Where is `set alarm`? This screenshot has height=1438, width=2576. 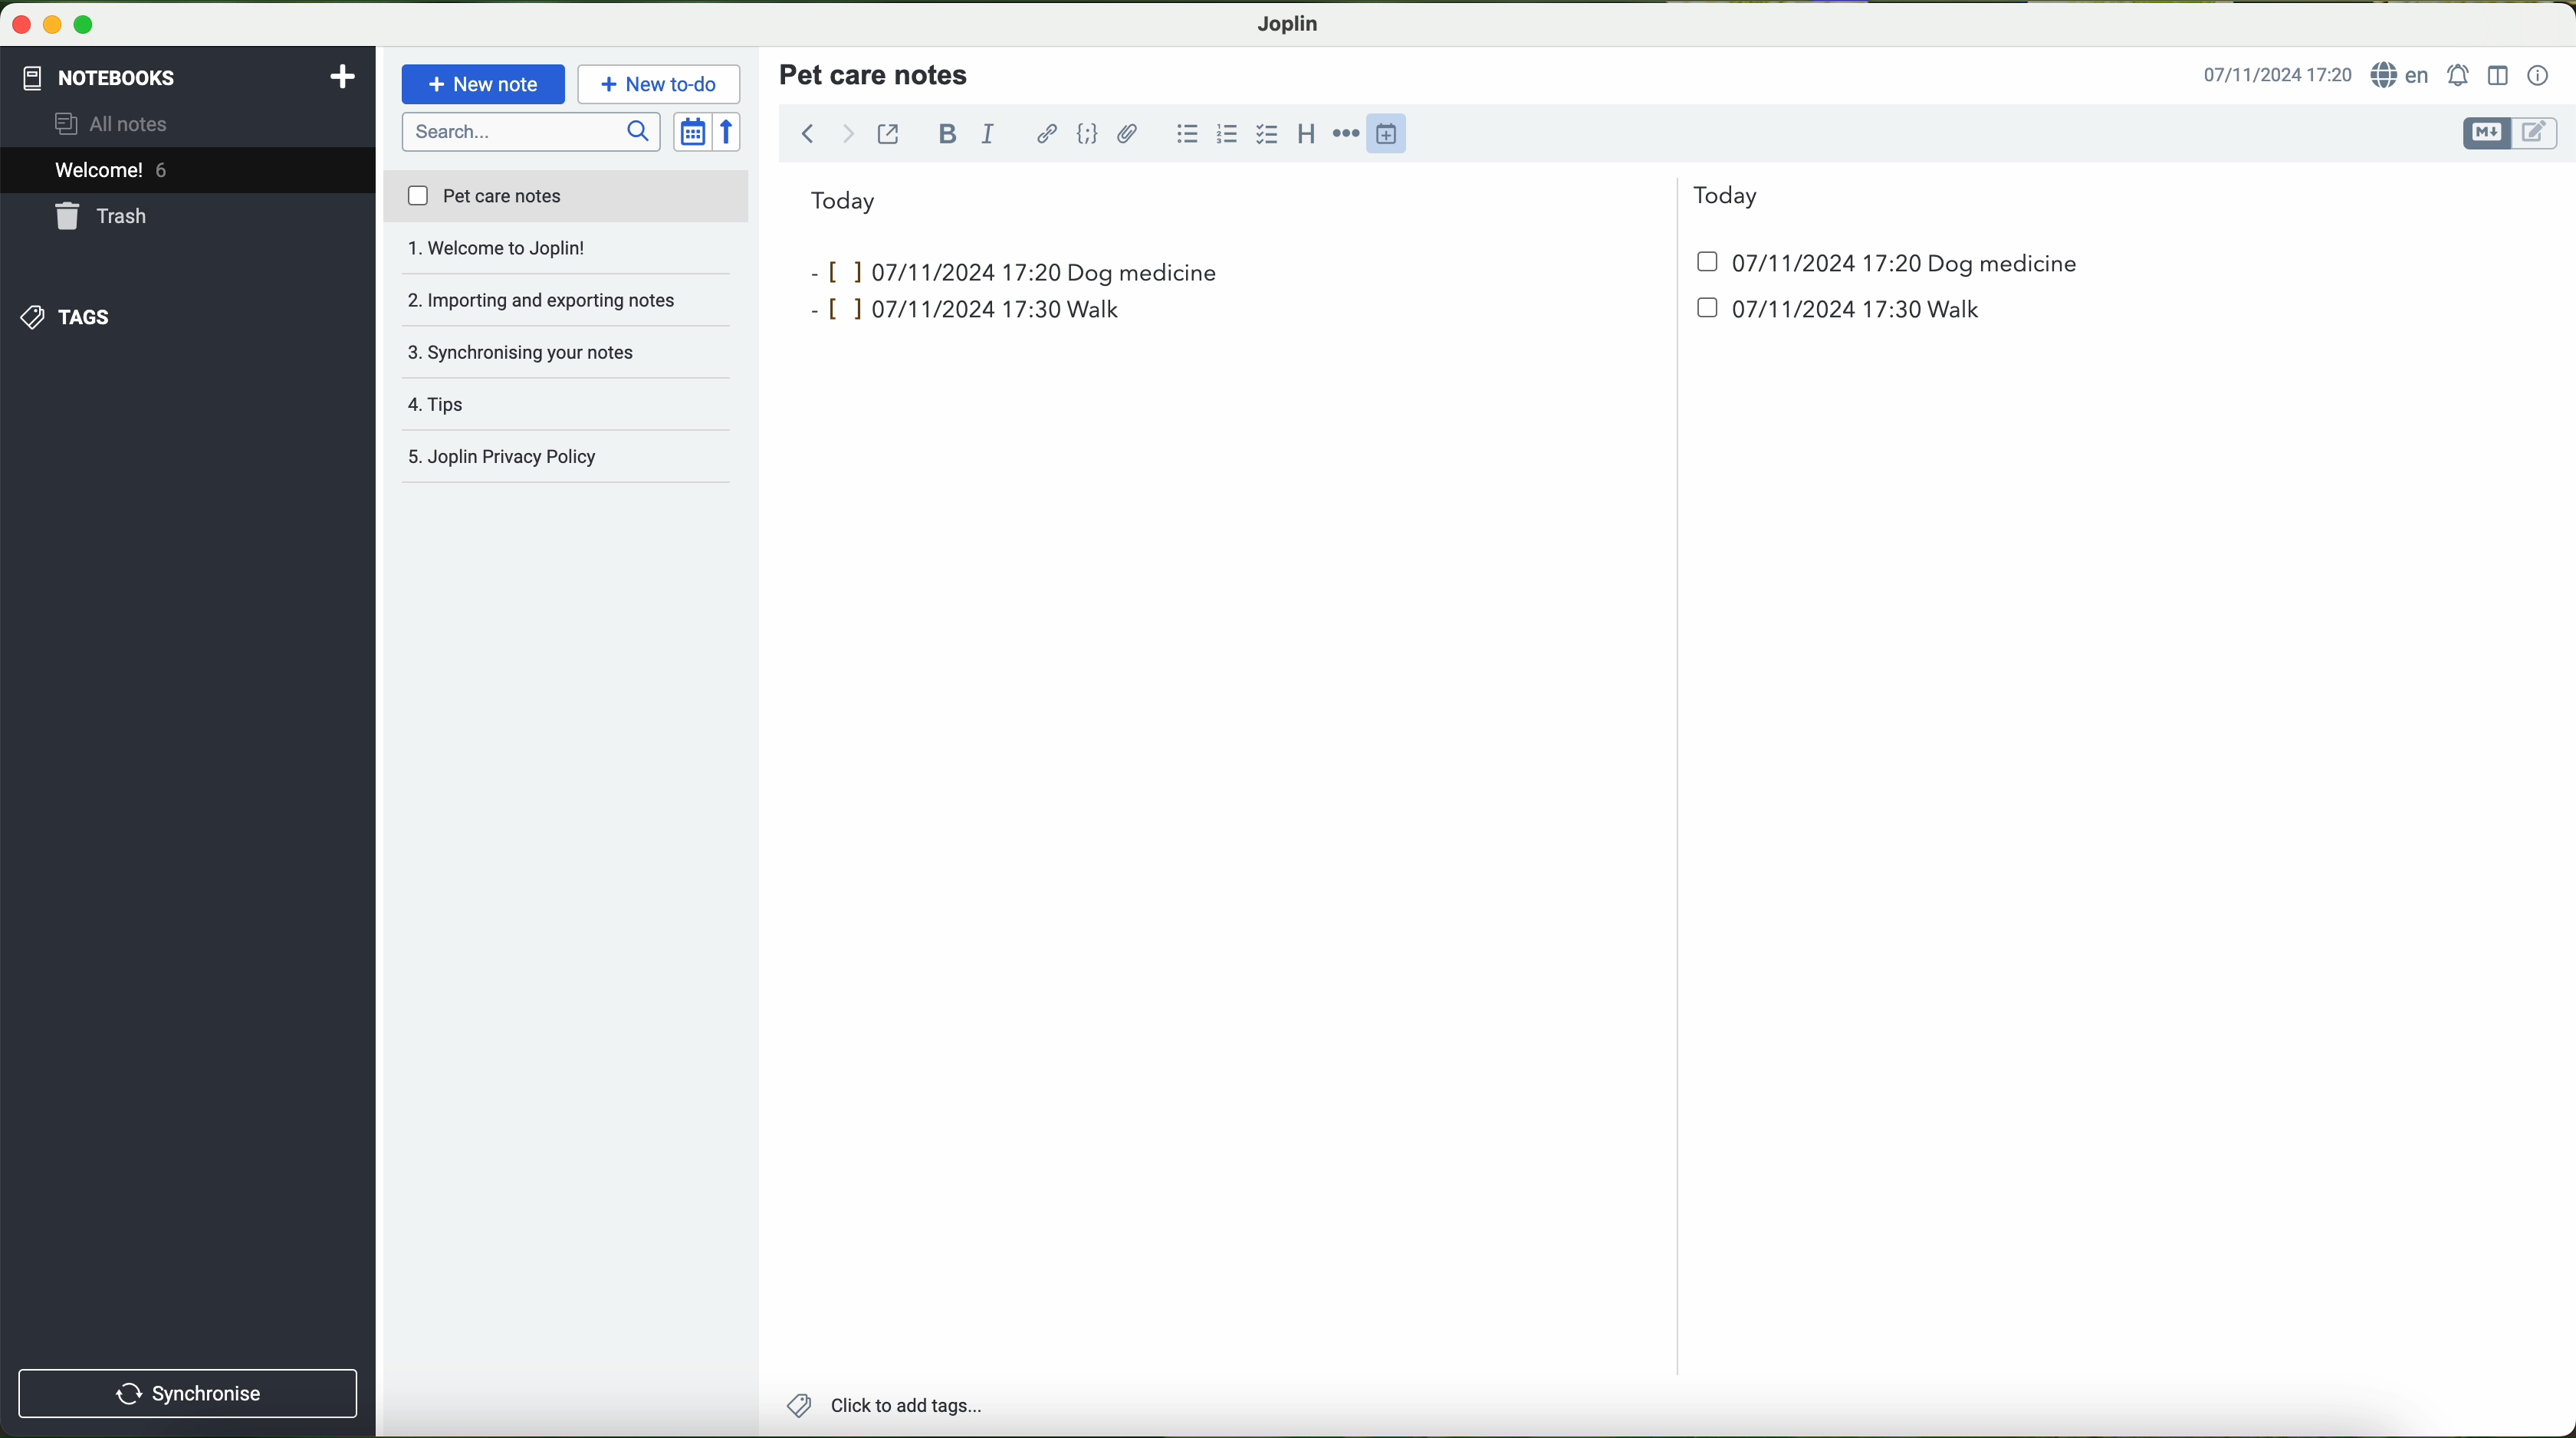 set alarm is located at coordinates (2461, 75).